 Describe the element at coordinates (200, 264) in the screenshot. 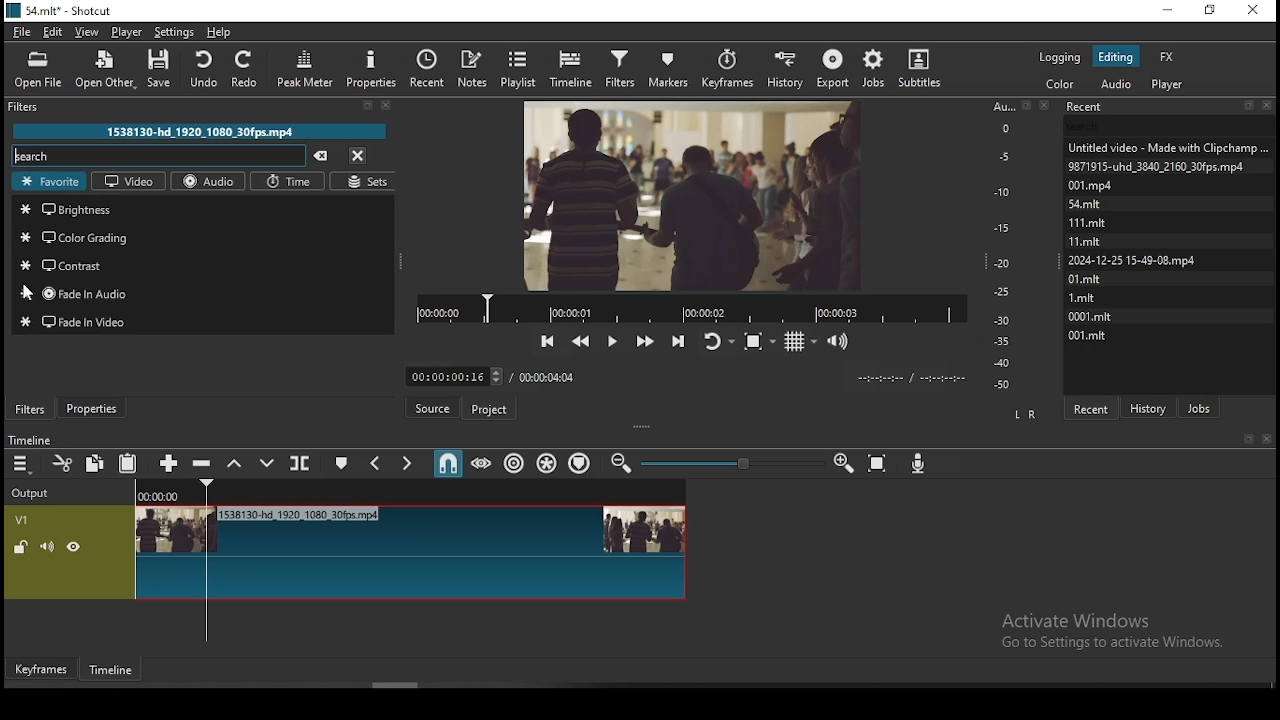

I see `contrast` at that location.